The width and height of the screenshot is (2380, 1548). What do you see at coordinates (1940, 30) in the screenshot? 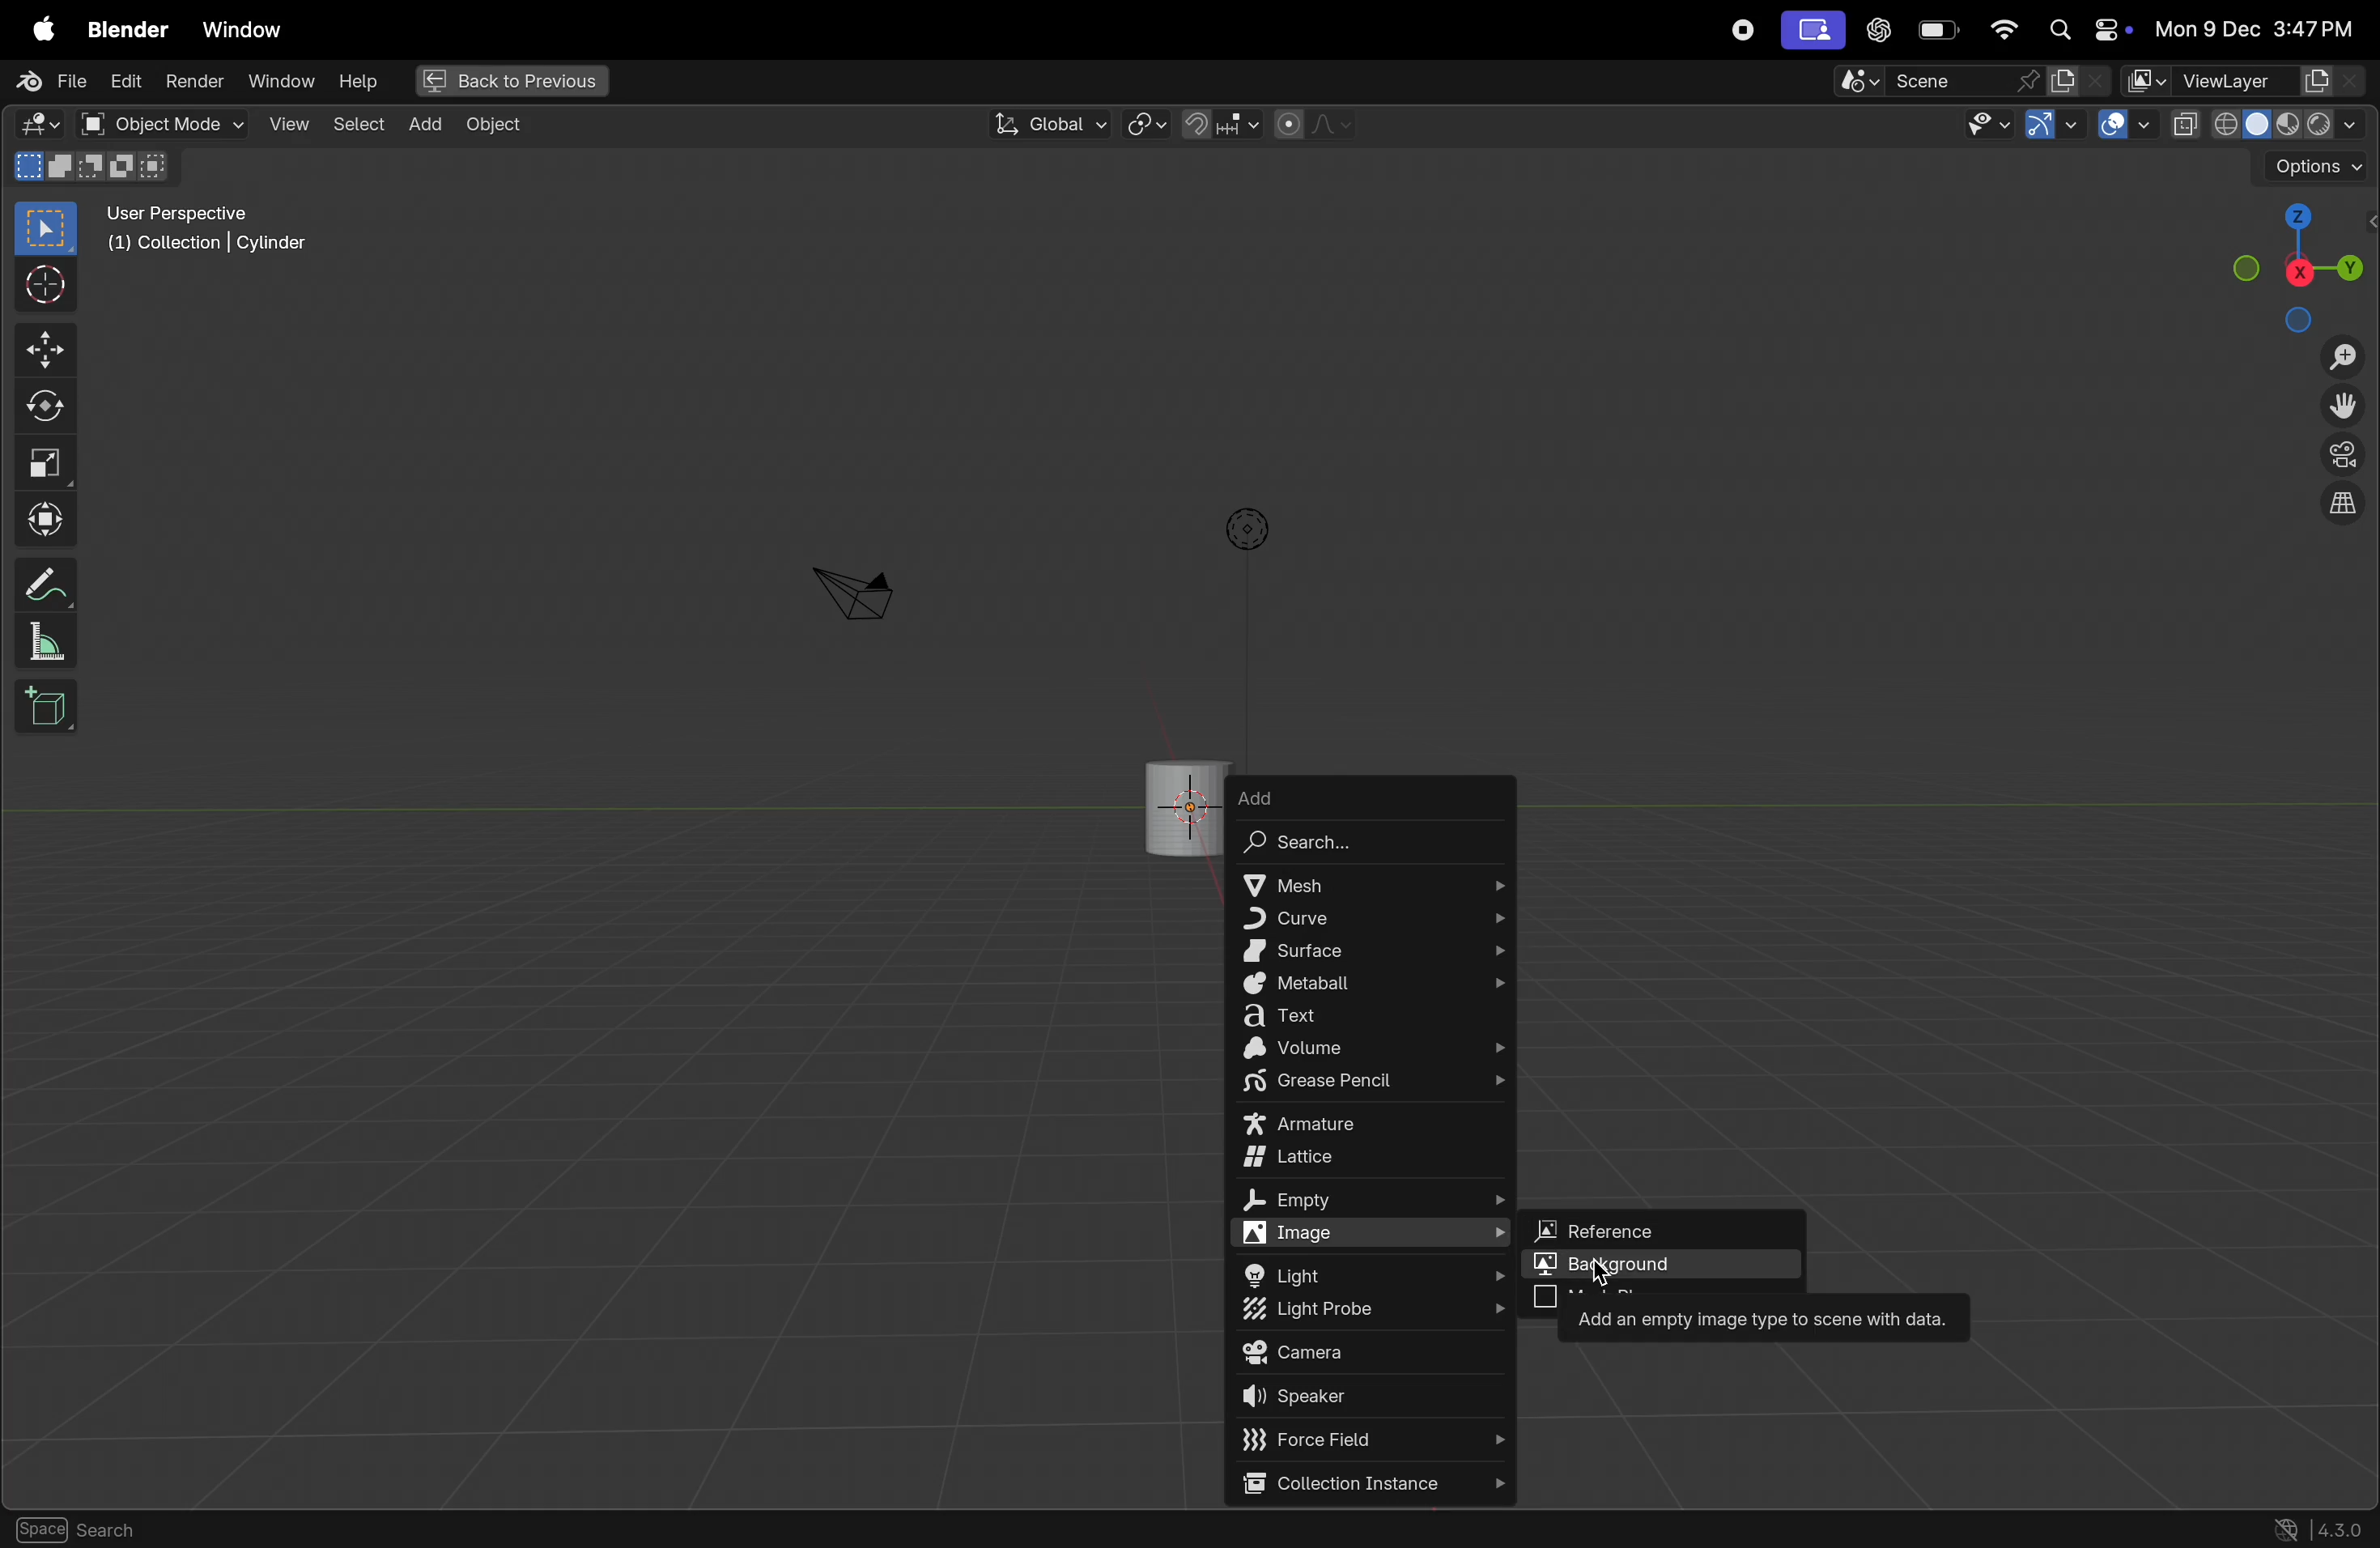
I see `battery` at bounding box center [1940, 30].